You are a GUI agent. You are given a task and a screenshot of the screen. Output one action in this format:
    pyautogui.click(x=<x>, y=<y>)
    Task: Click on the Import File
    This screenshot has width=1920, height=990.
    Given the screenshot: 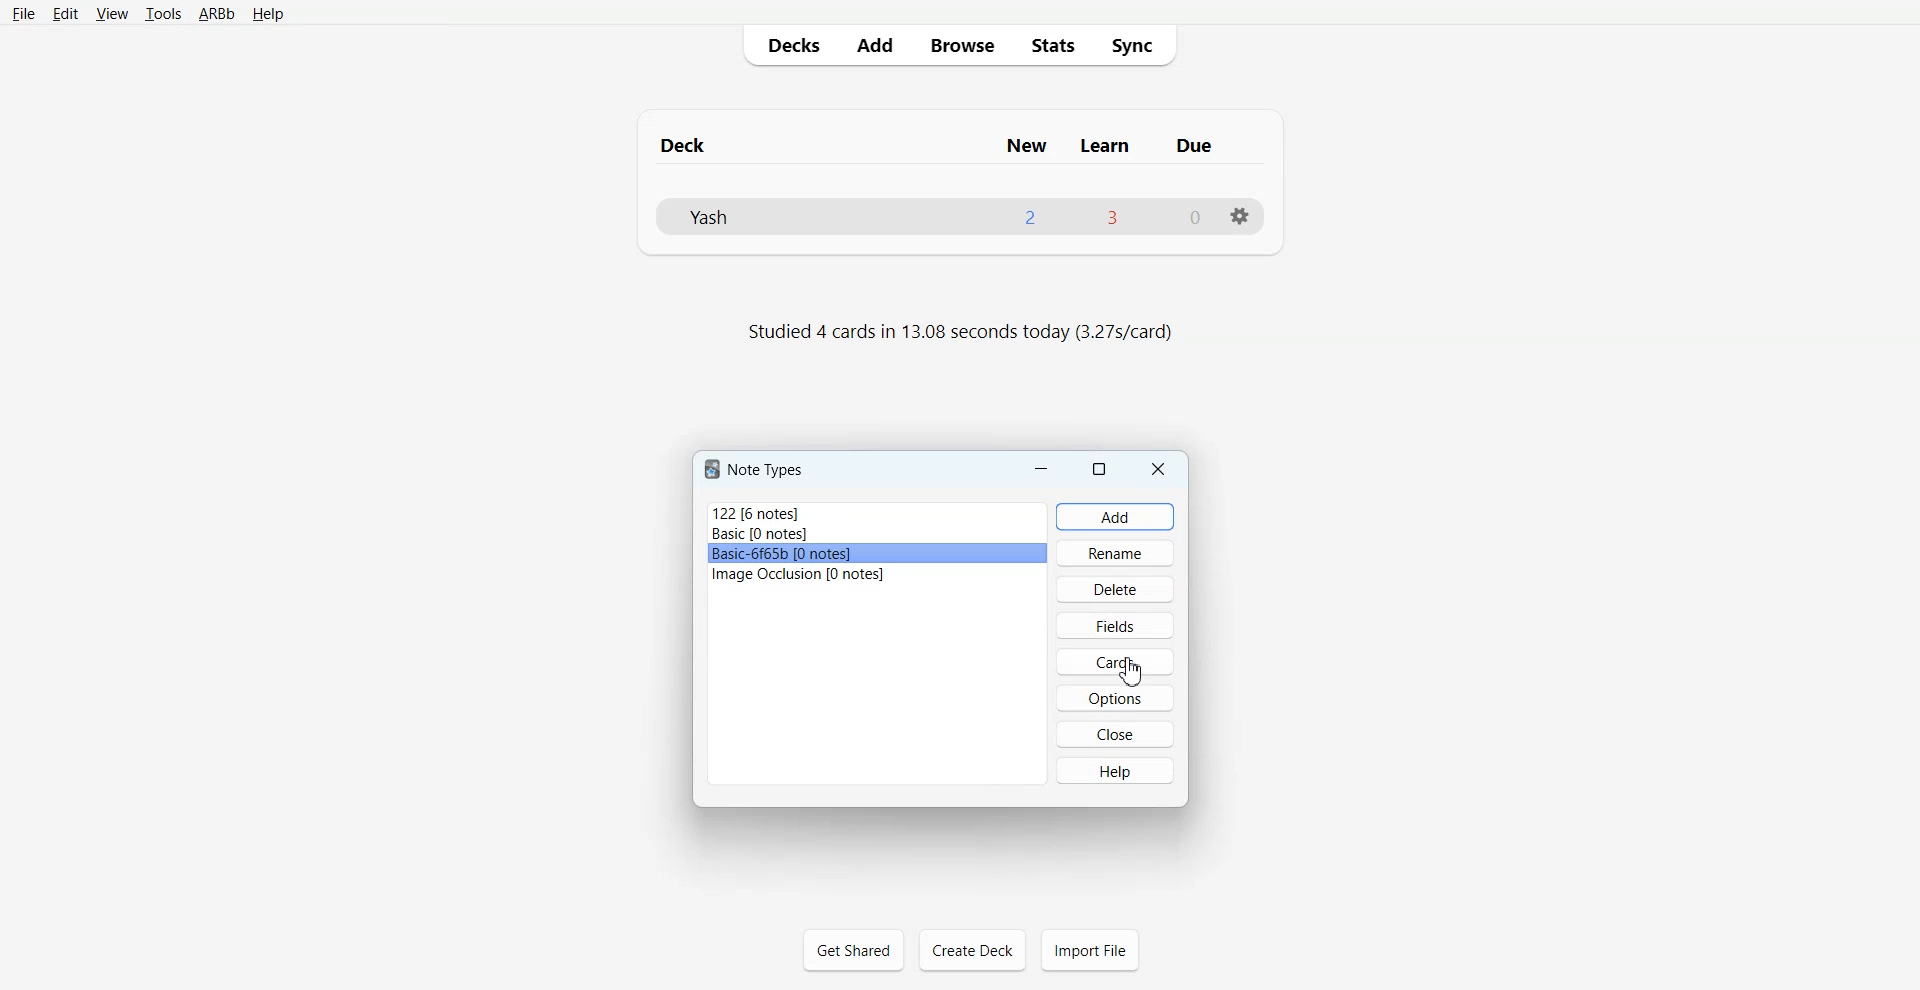 What is the action you would take?
    pyautogui.click(x=1090, y=950)
    